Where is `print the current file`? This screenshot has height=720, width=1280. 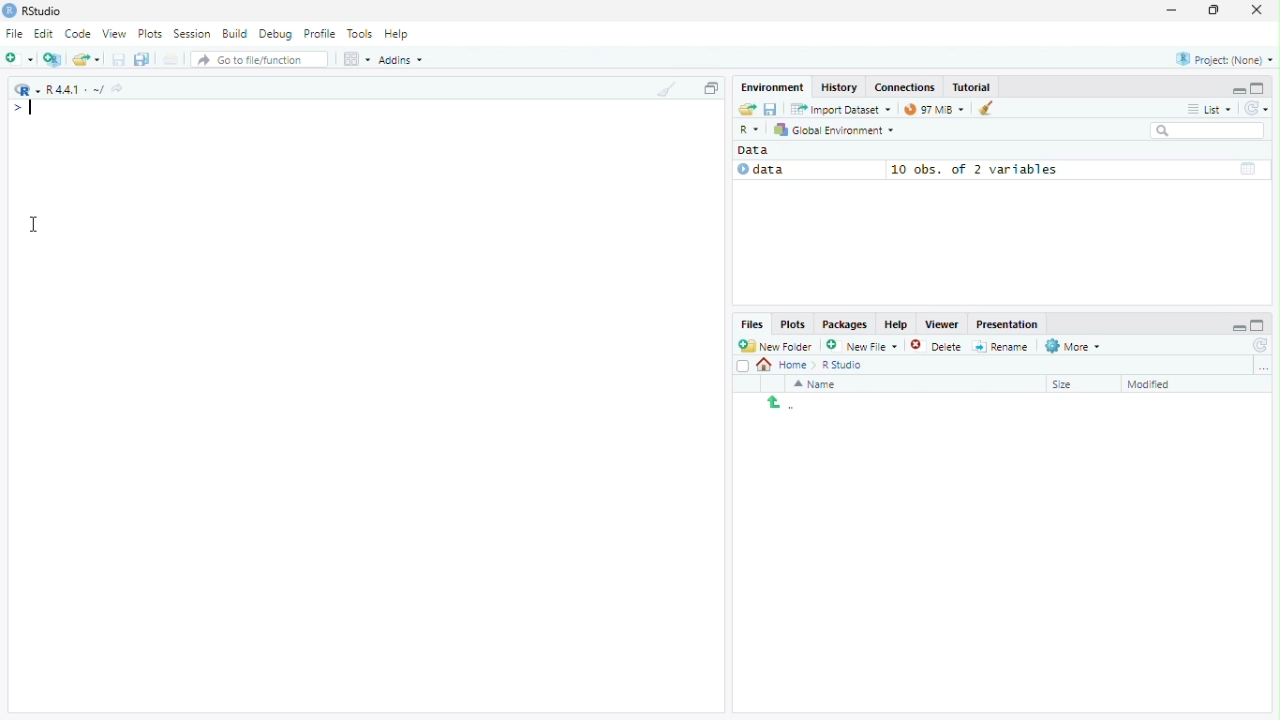 print the current file is located at coordinates (171, 59).